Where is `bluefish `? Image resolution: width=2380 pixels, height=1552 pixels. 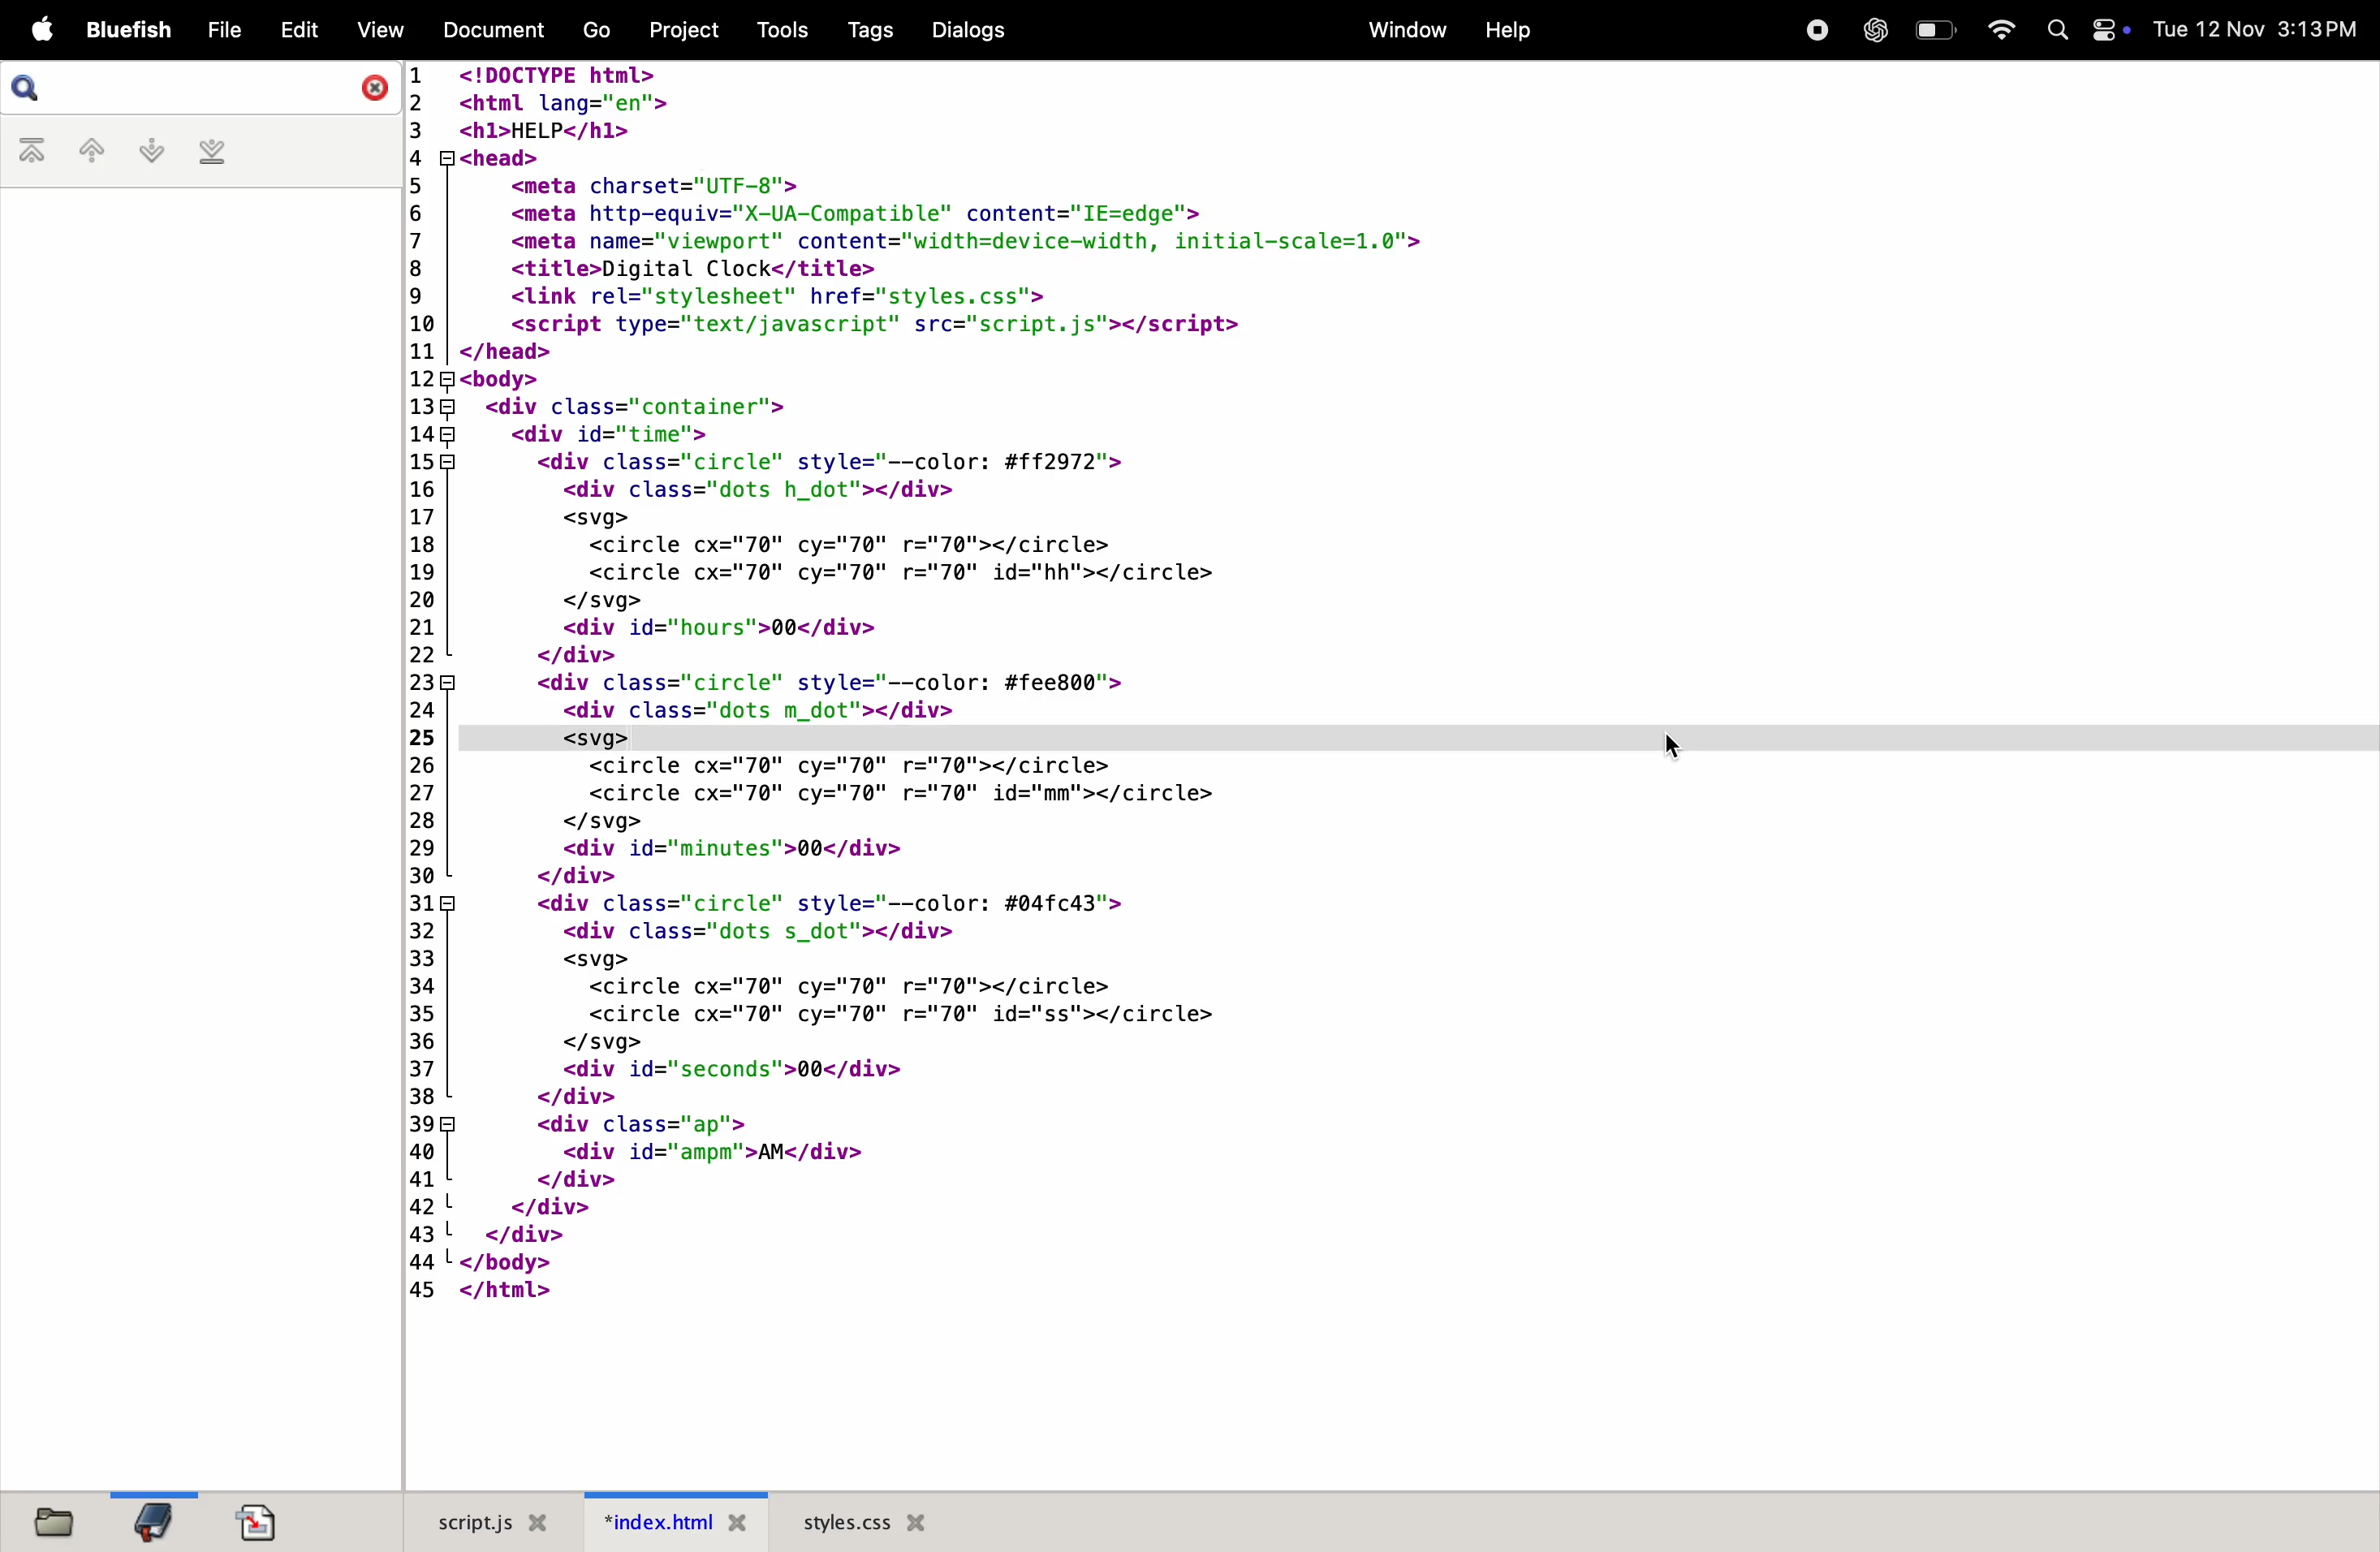 bluefish  is located at coordinates (130, 31).